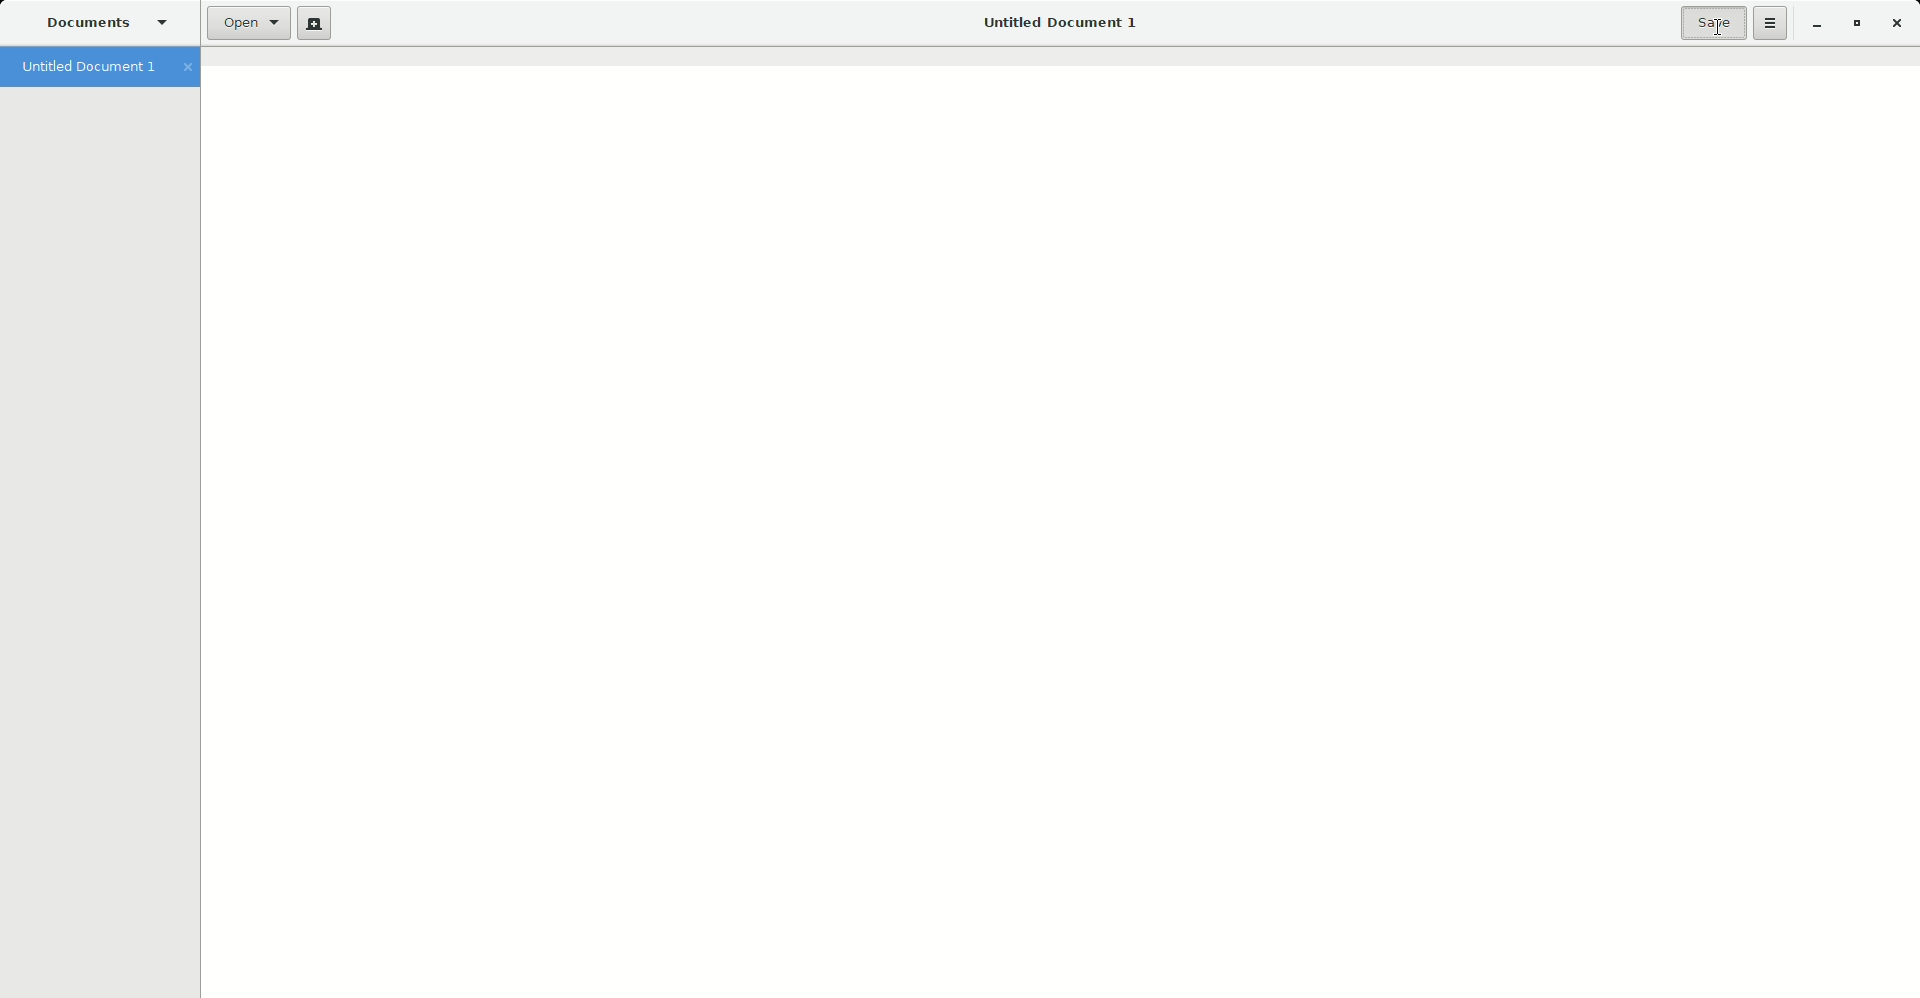 The image size is (1920, 998). I want to click on Restore, so click(1856, 23).